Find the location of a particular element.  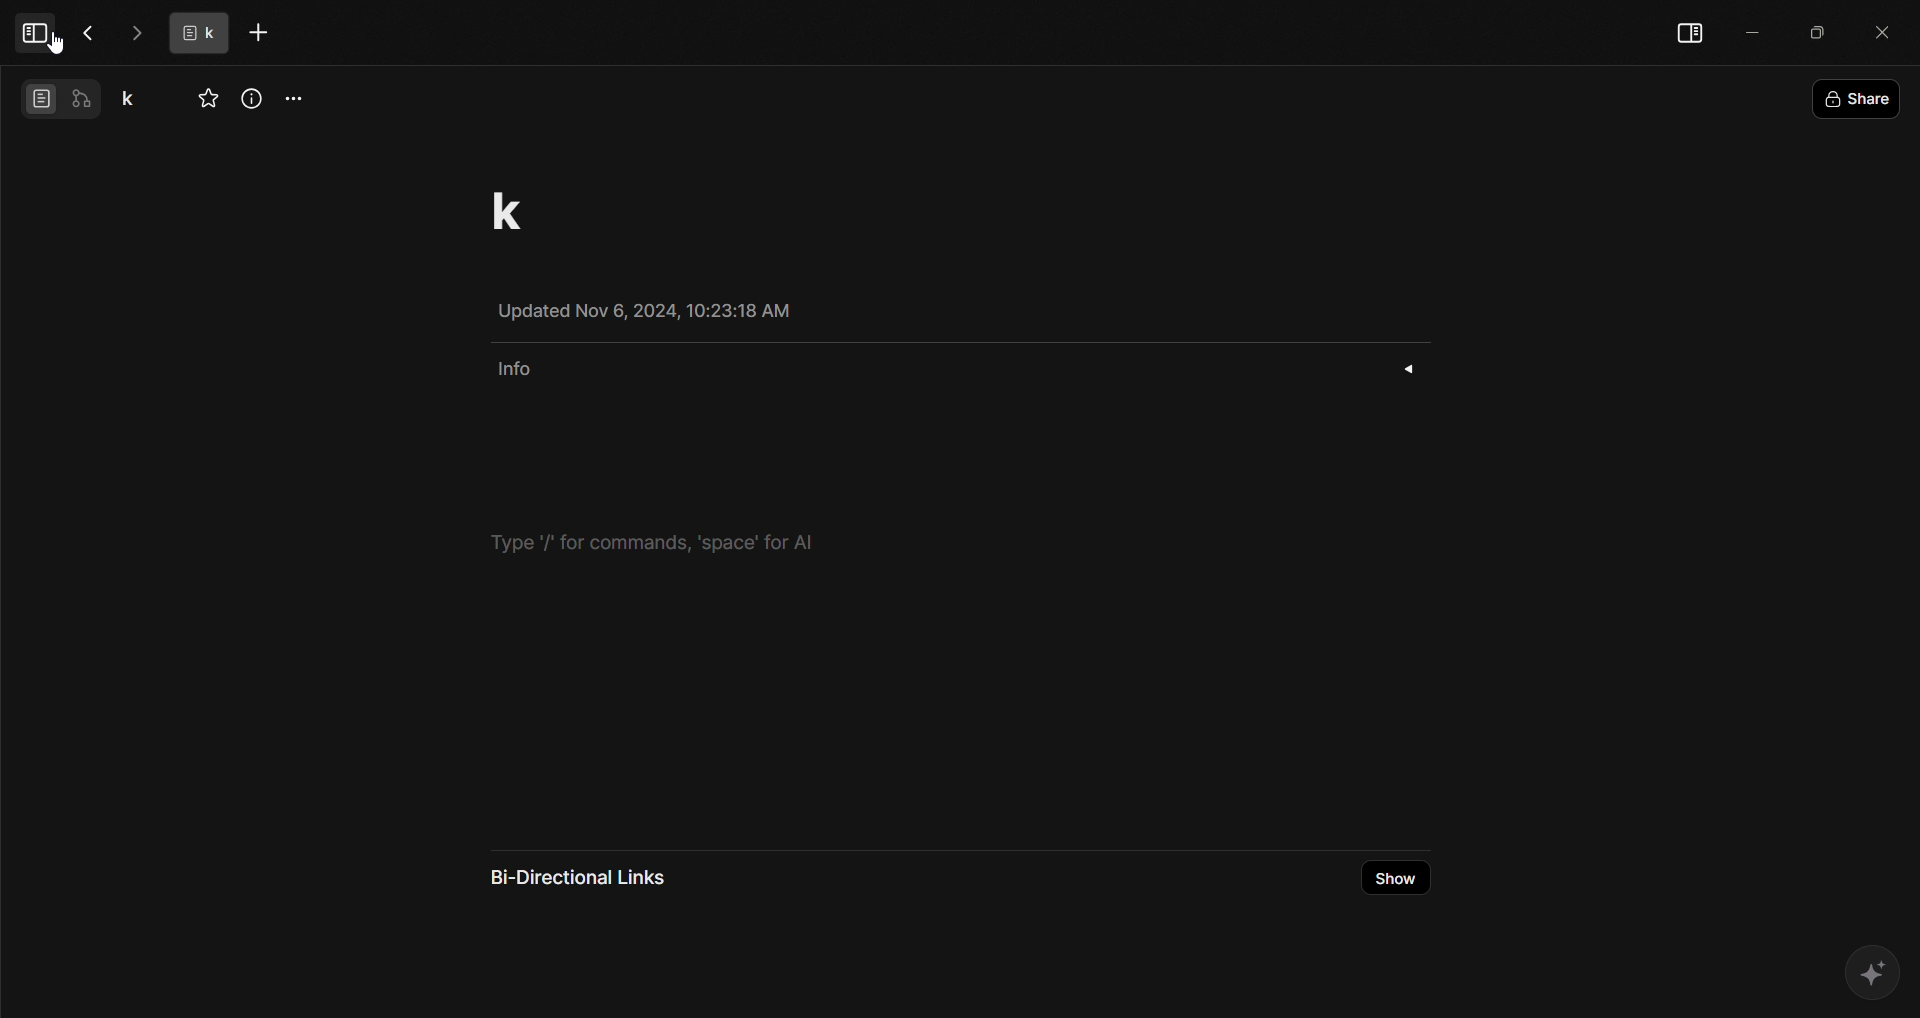

cursor is located at coordinates (59, 47).